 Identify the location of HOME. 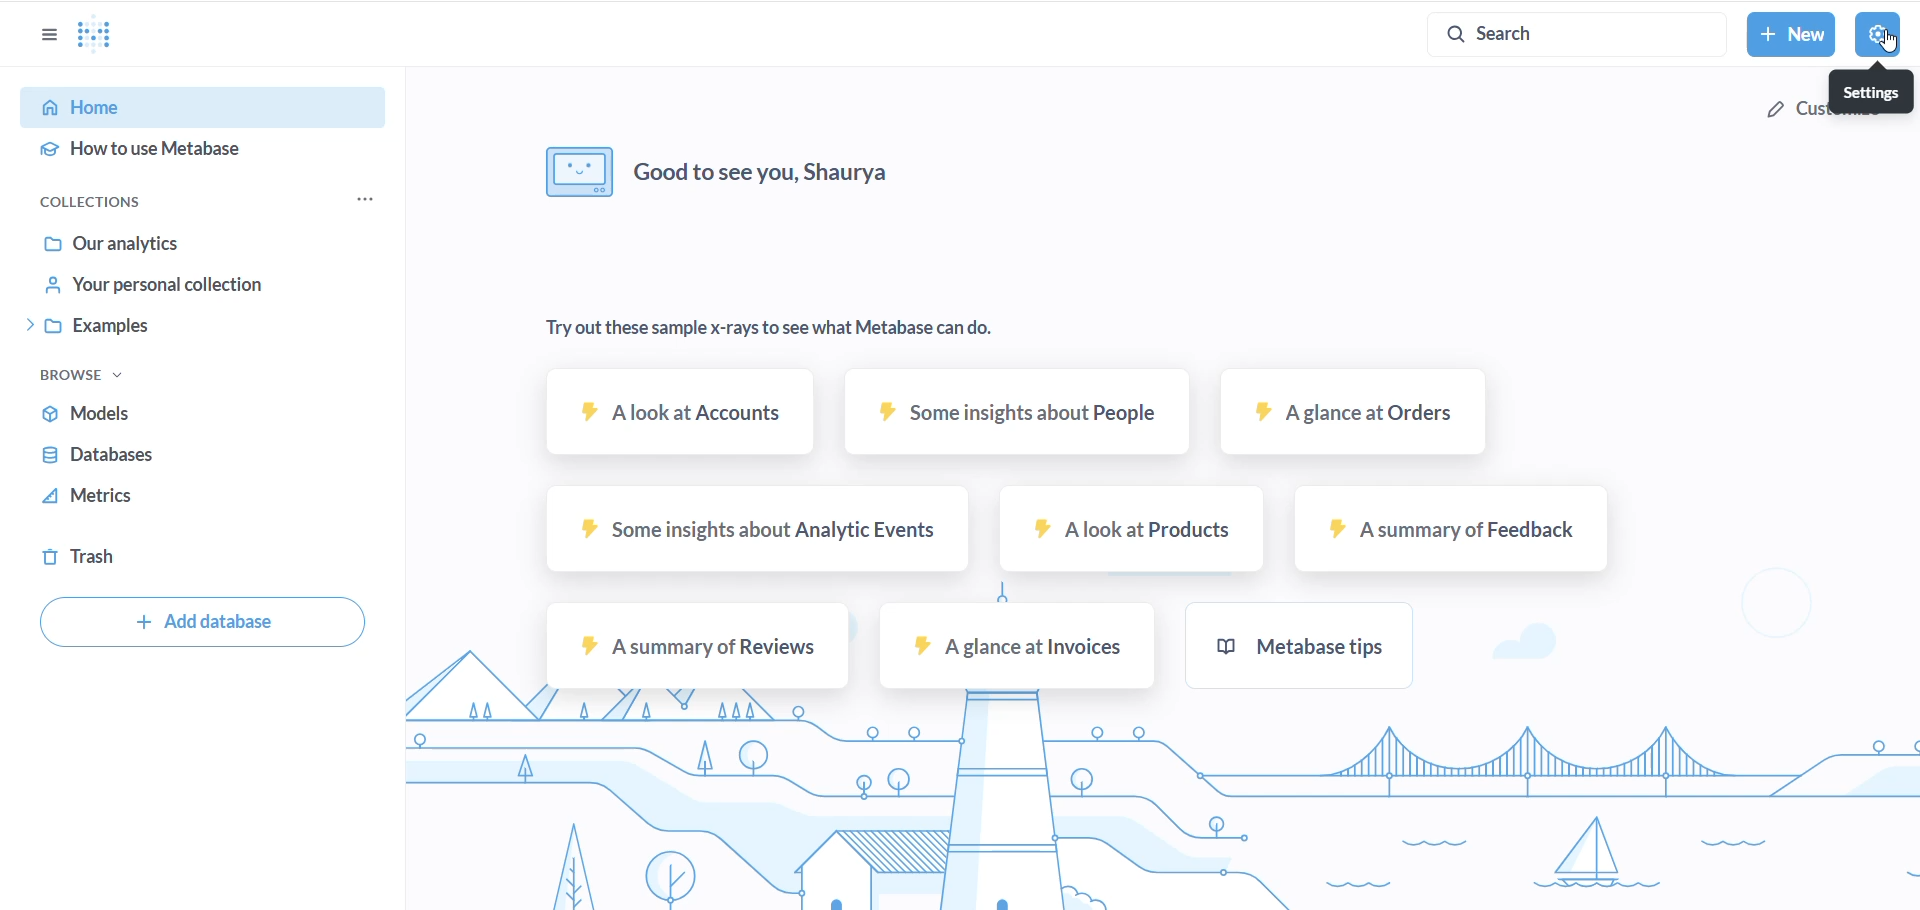
(176, 109).